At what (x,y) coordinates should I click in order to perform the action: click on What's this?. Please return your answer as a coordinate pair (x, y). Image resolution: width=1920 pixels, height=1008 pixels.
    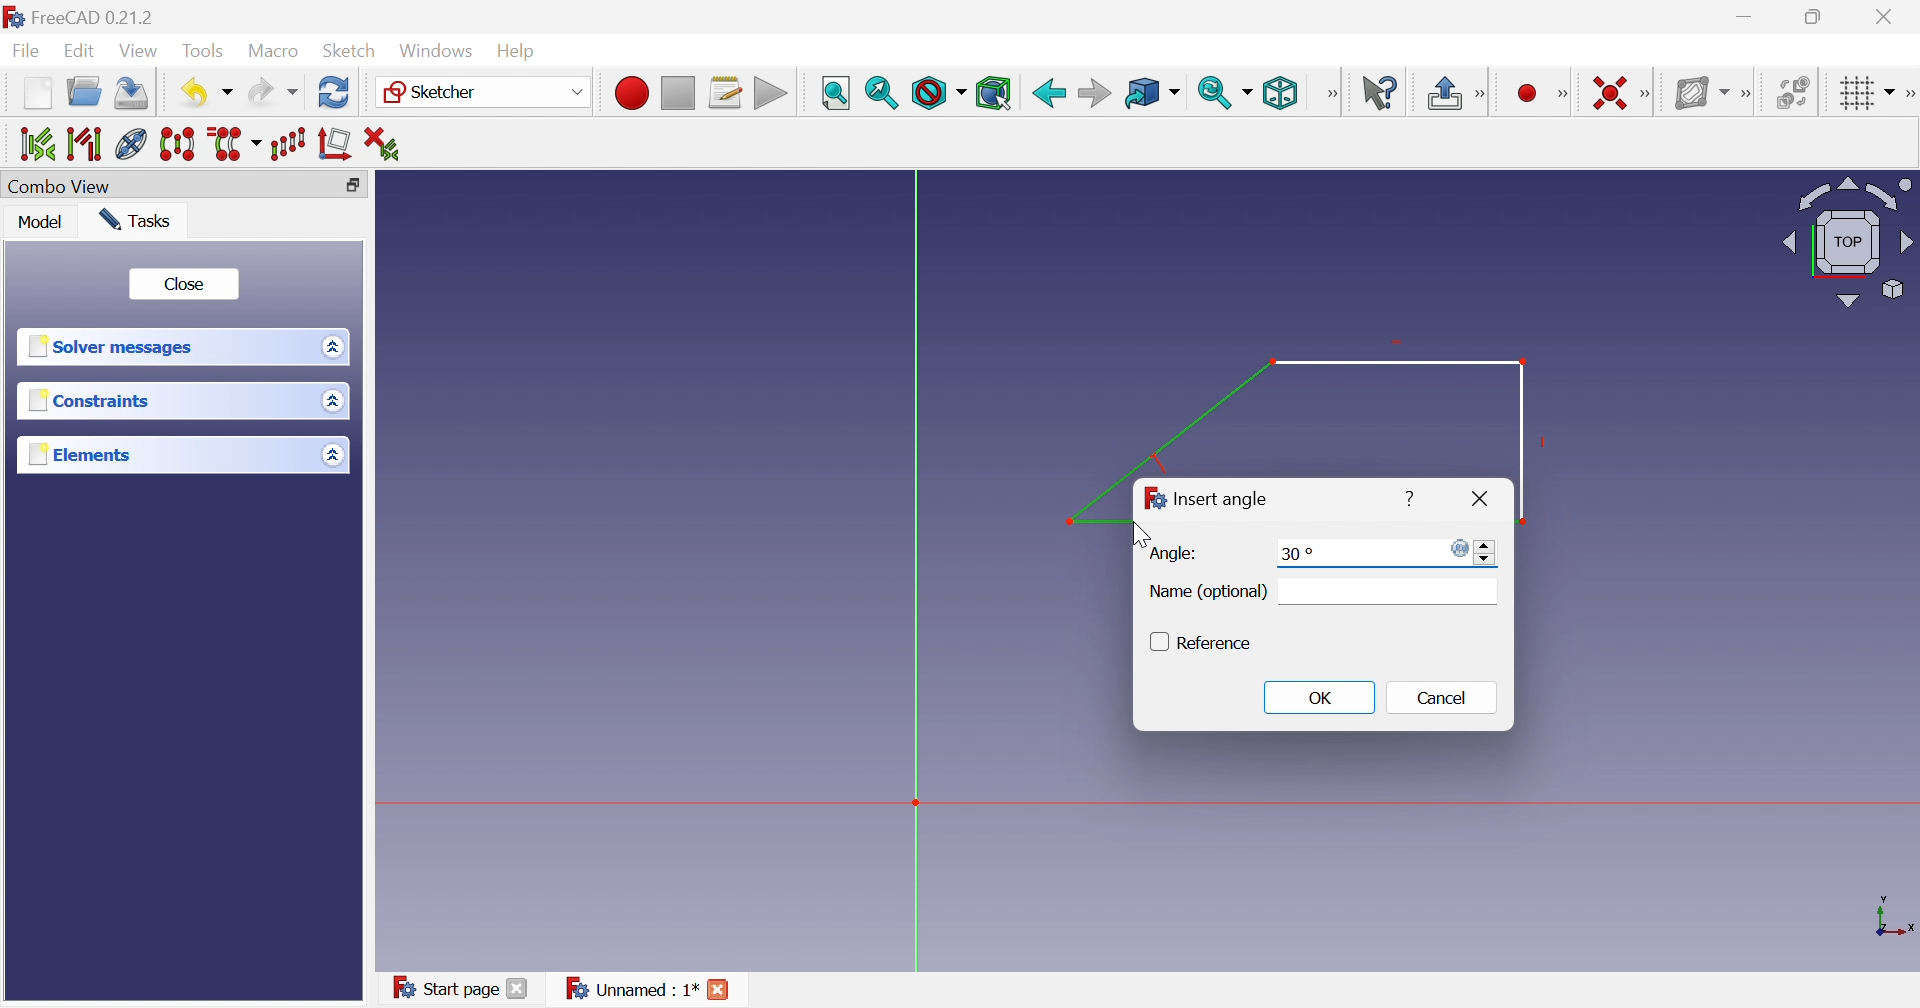
    Looking at the image, I should click on (1379, 91).